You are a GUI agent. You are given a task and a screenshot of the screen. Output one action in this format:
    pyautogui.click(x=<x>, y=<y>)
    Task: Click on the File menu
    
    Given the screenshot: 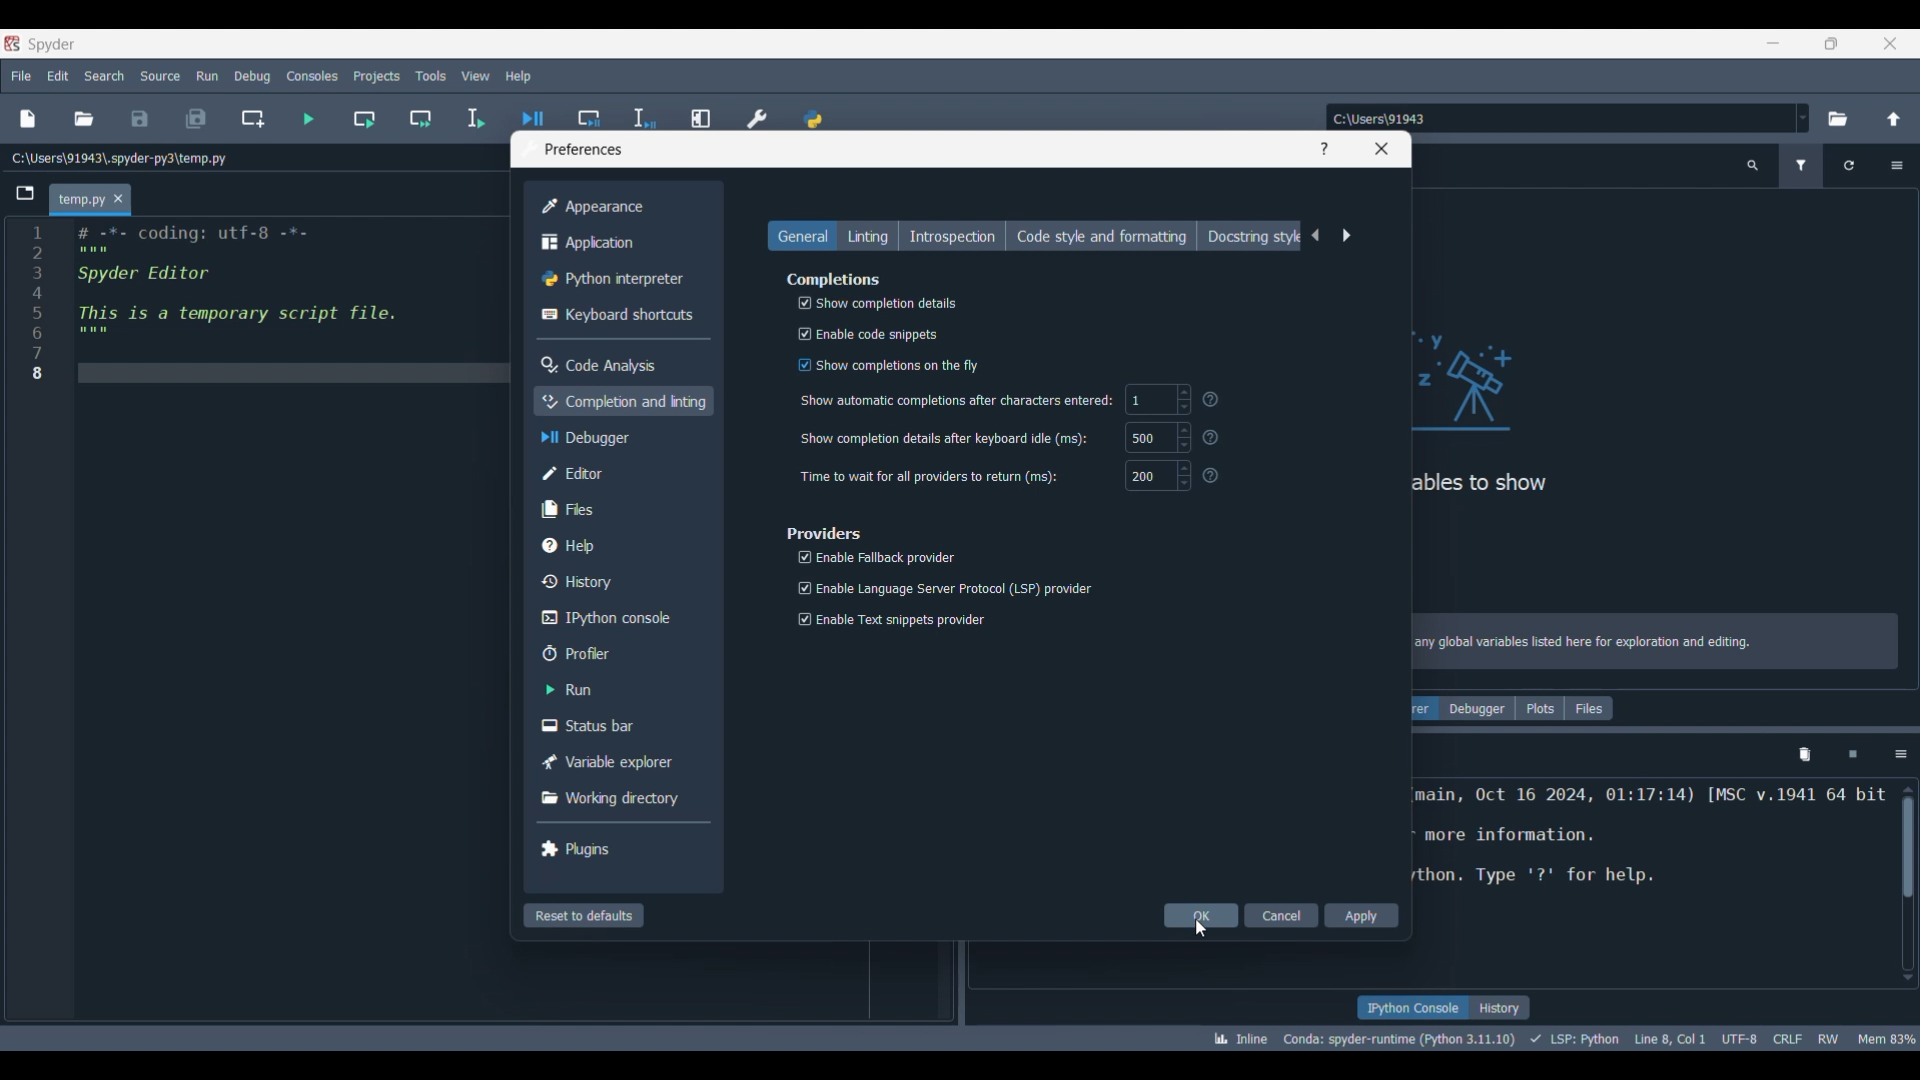 What is the action you would take?
    pyautogui.click(x=21, y=76)
    